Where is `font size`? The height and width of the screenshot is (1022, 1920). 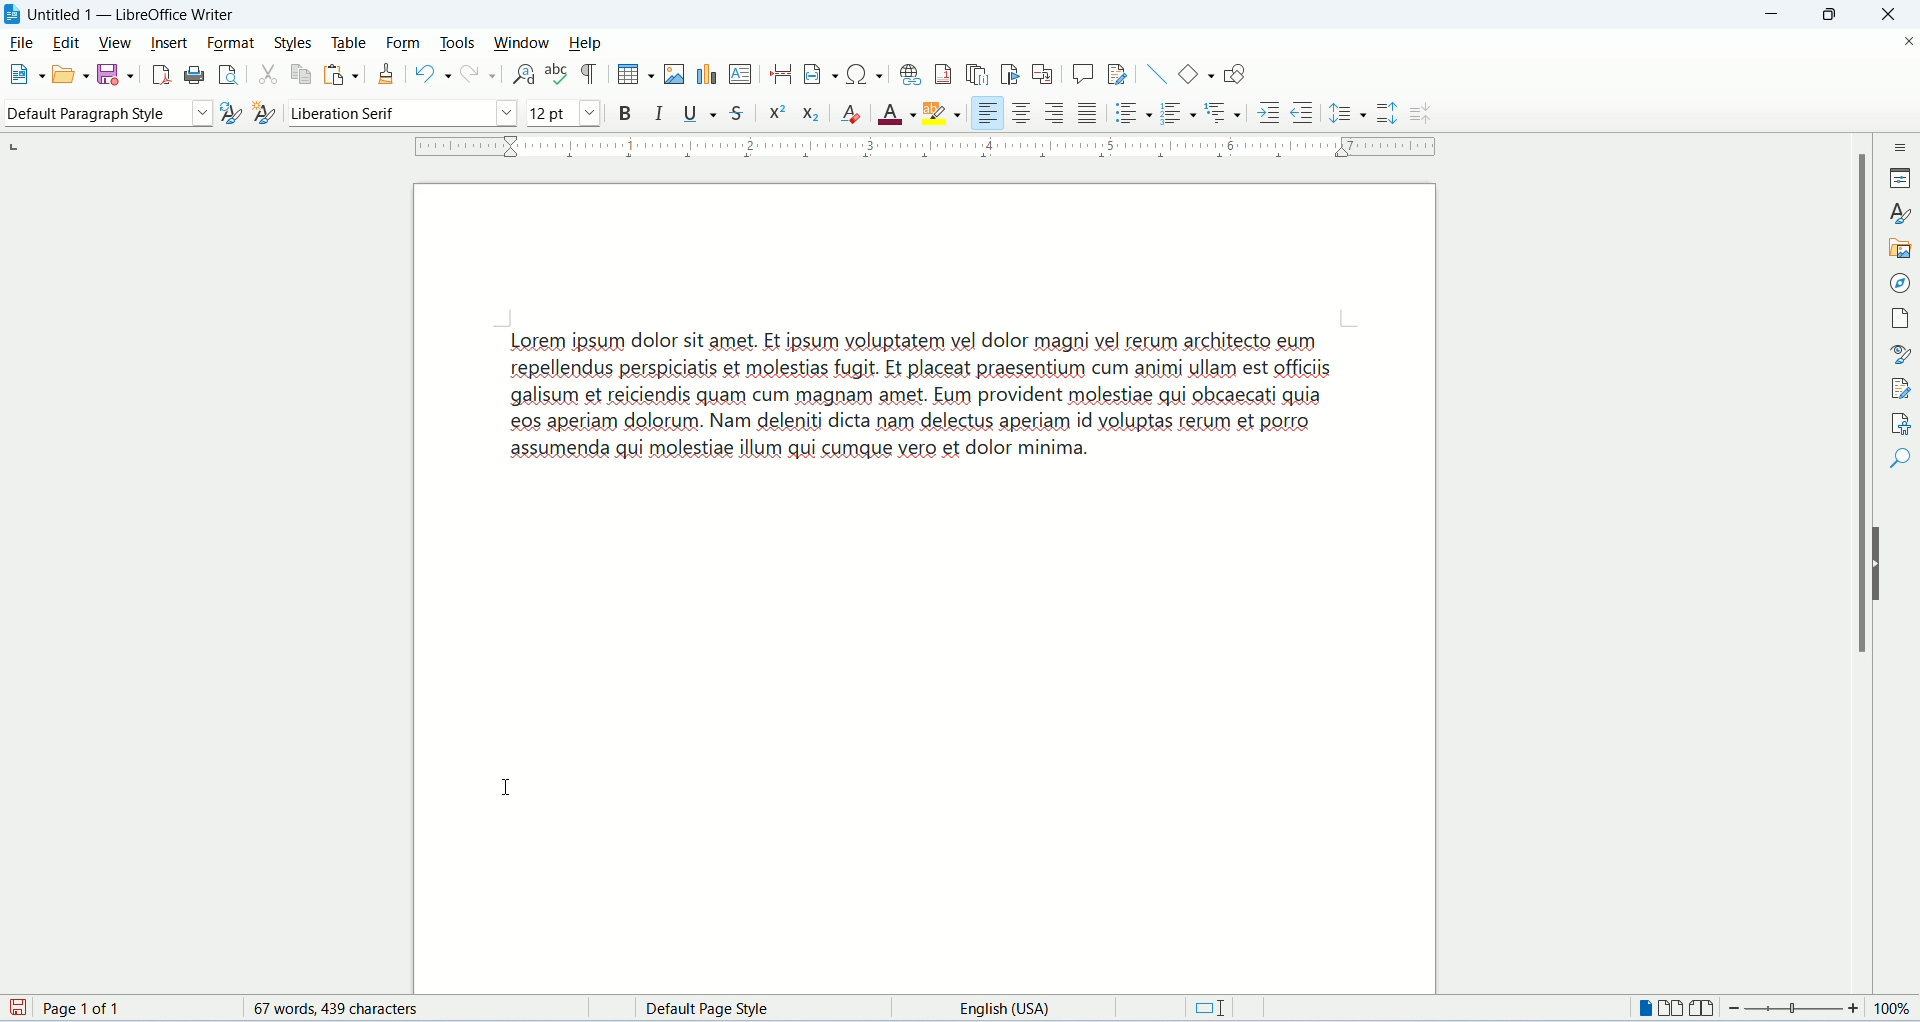
font size is located at coordinates (561, 113).